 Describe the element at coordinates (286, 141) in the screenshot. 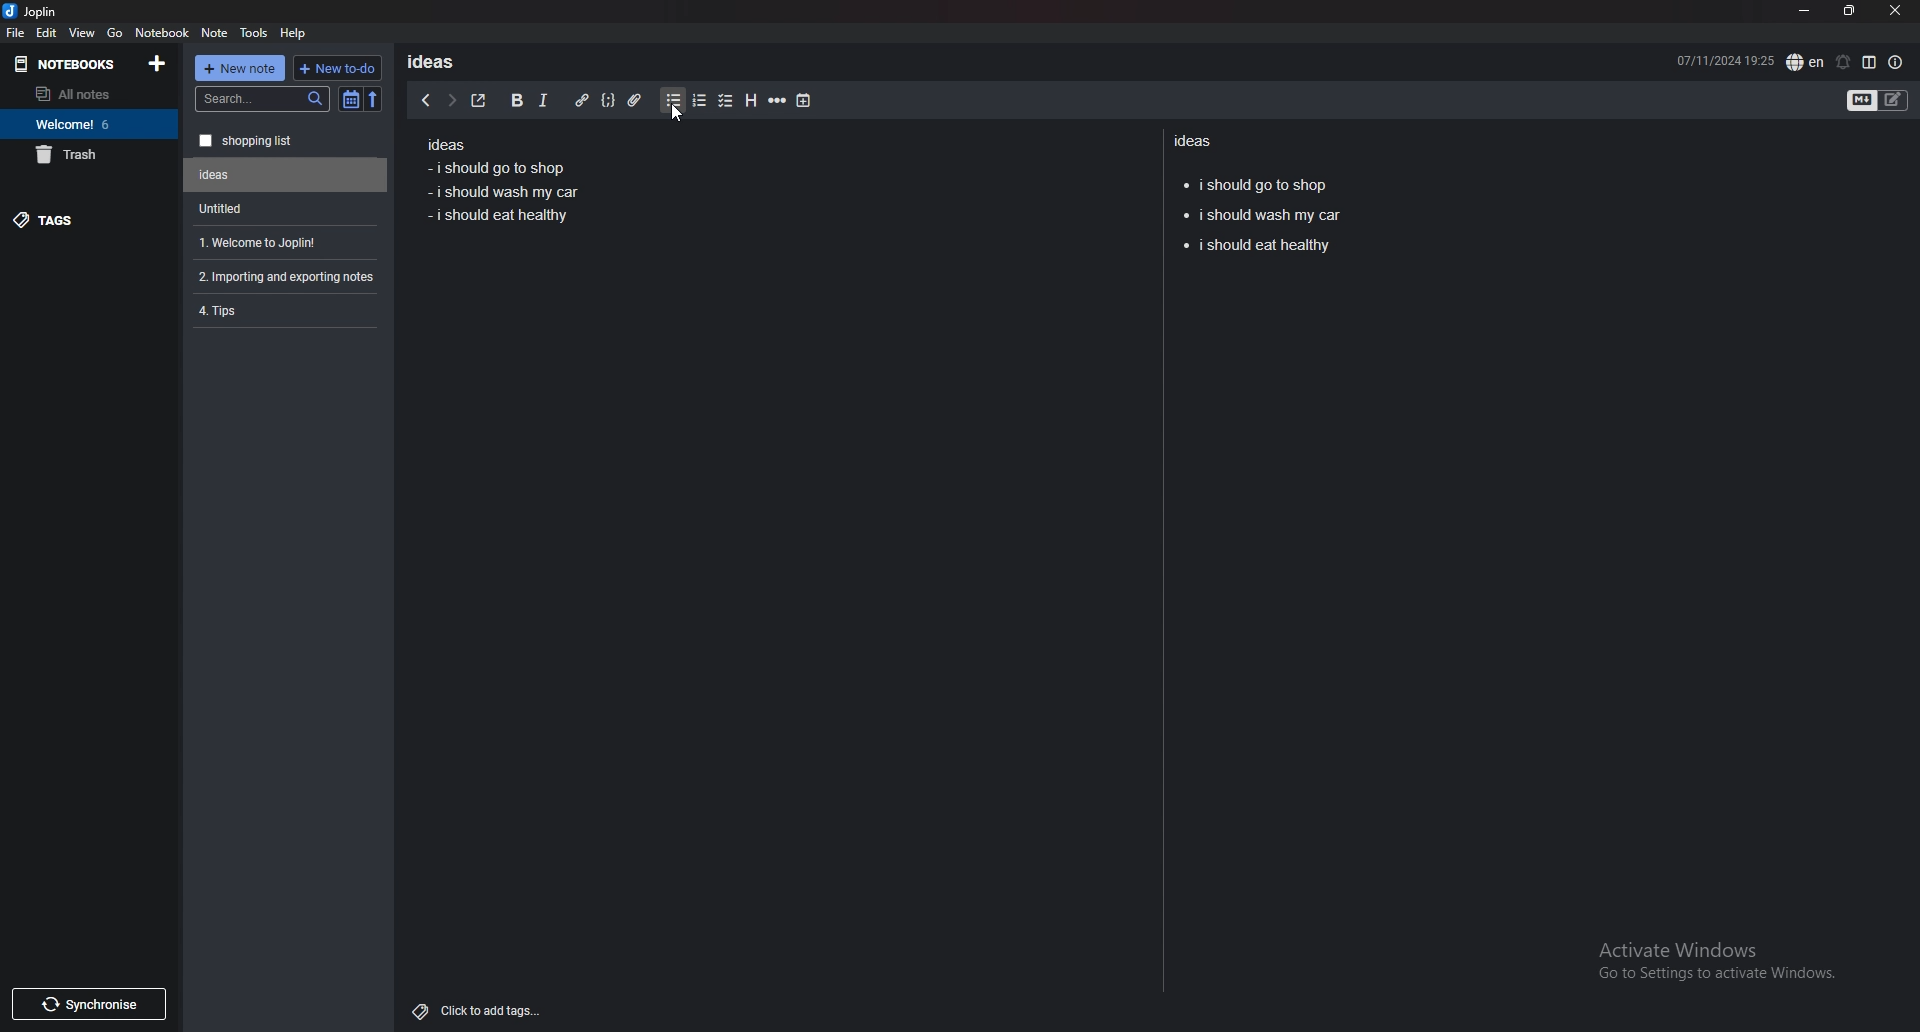

I see `shopping list` at that location.